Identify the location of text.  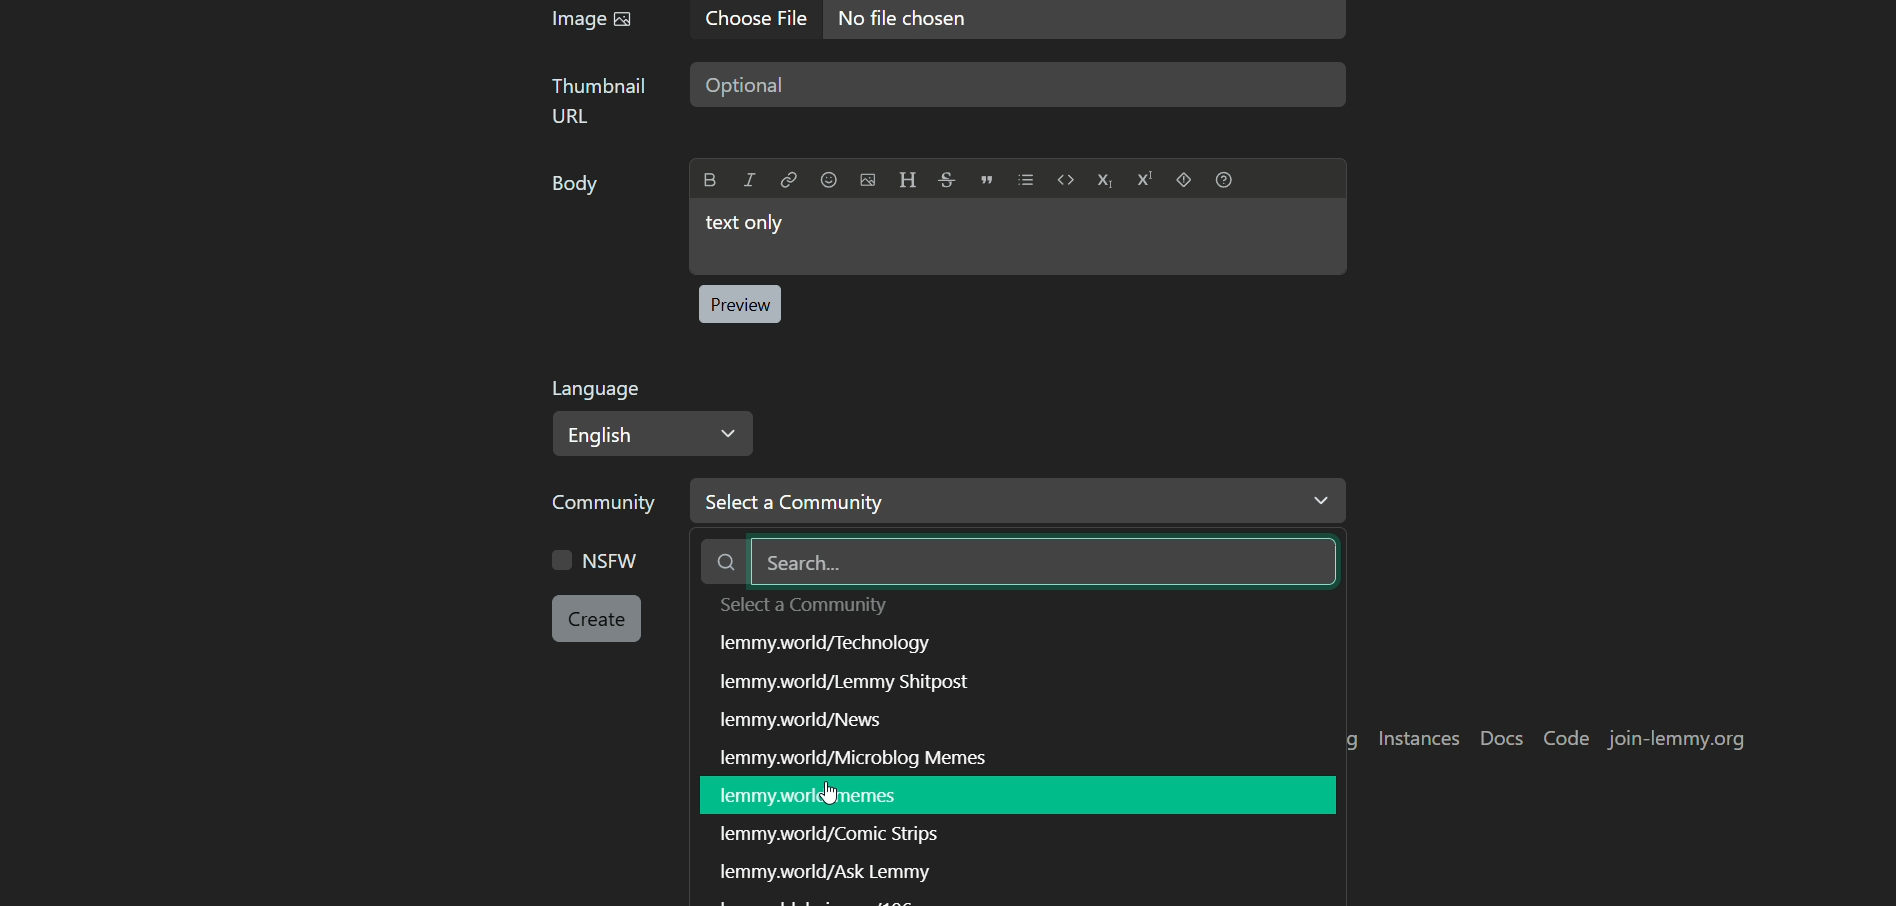
(833, 834).